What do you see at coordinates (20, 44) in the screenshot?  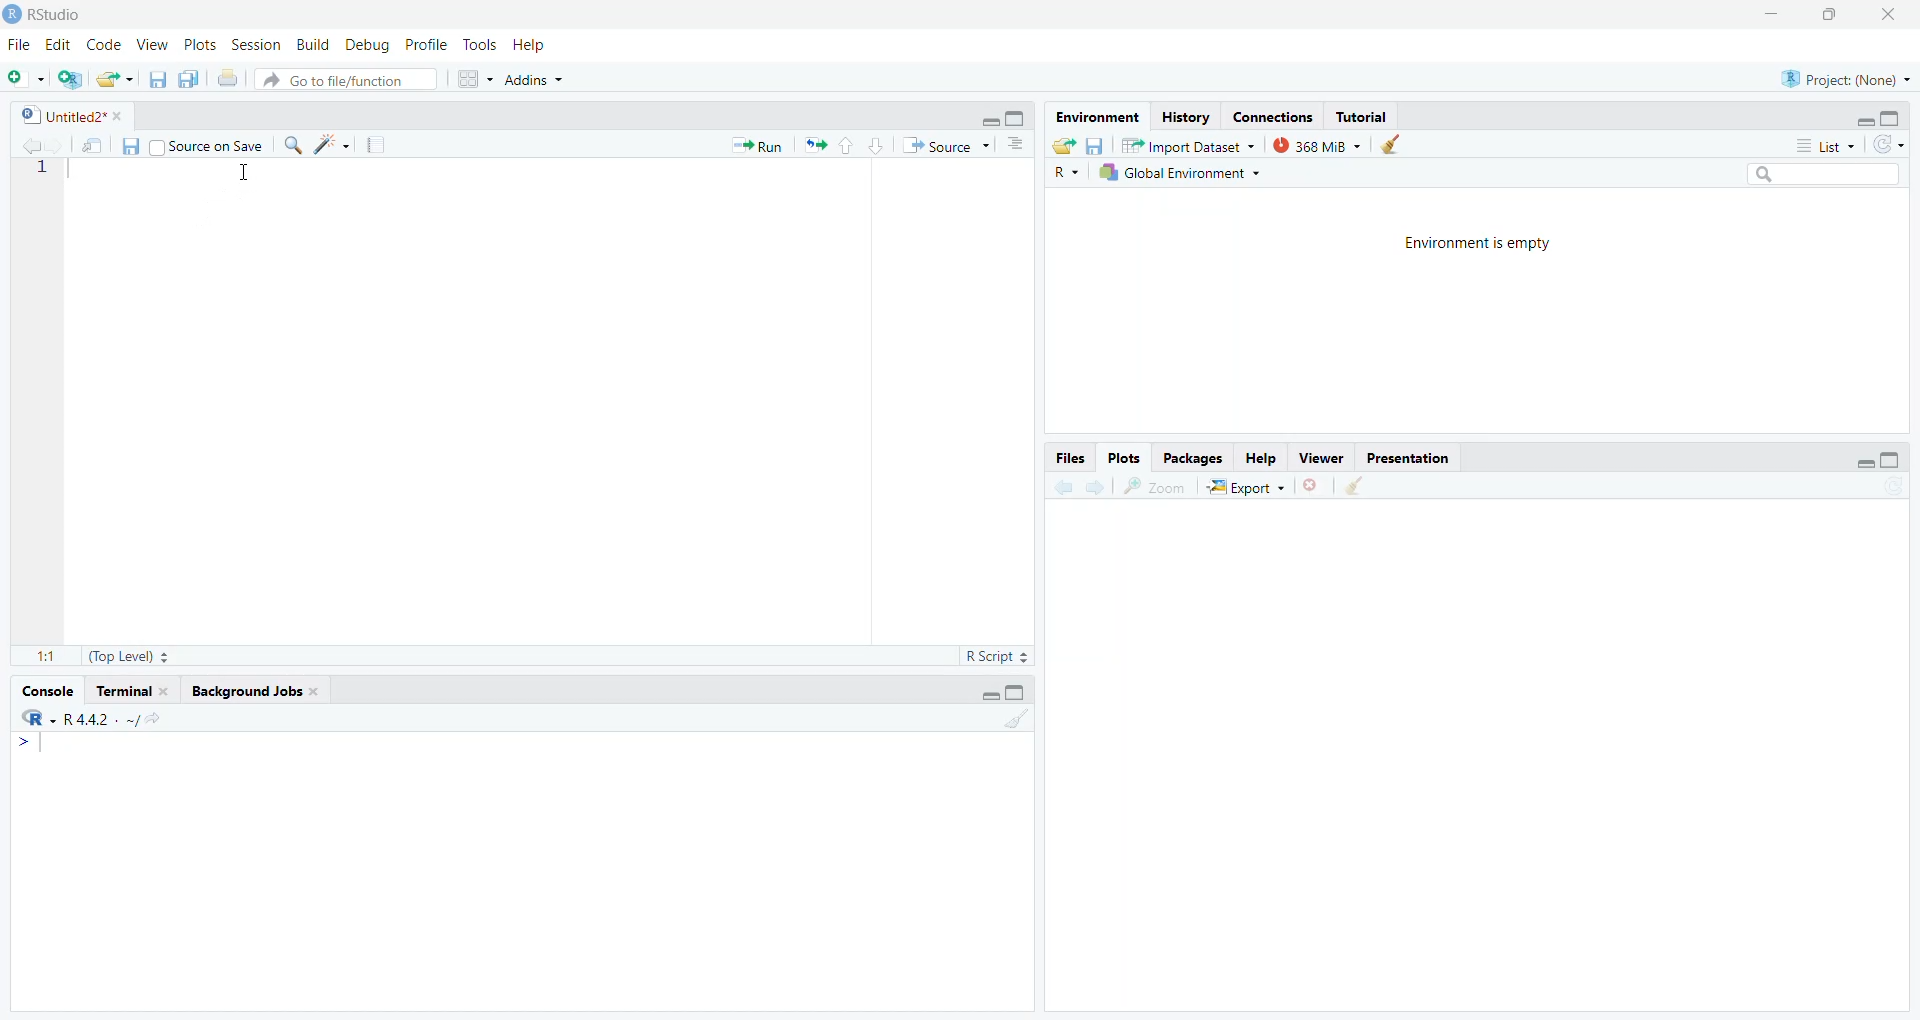 I see `File` at bounding box center [20, 44].